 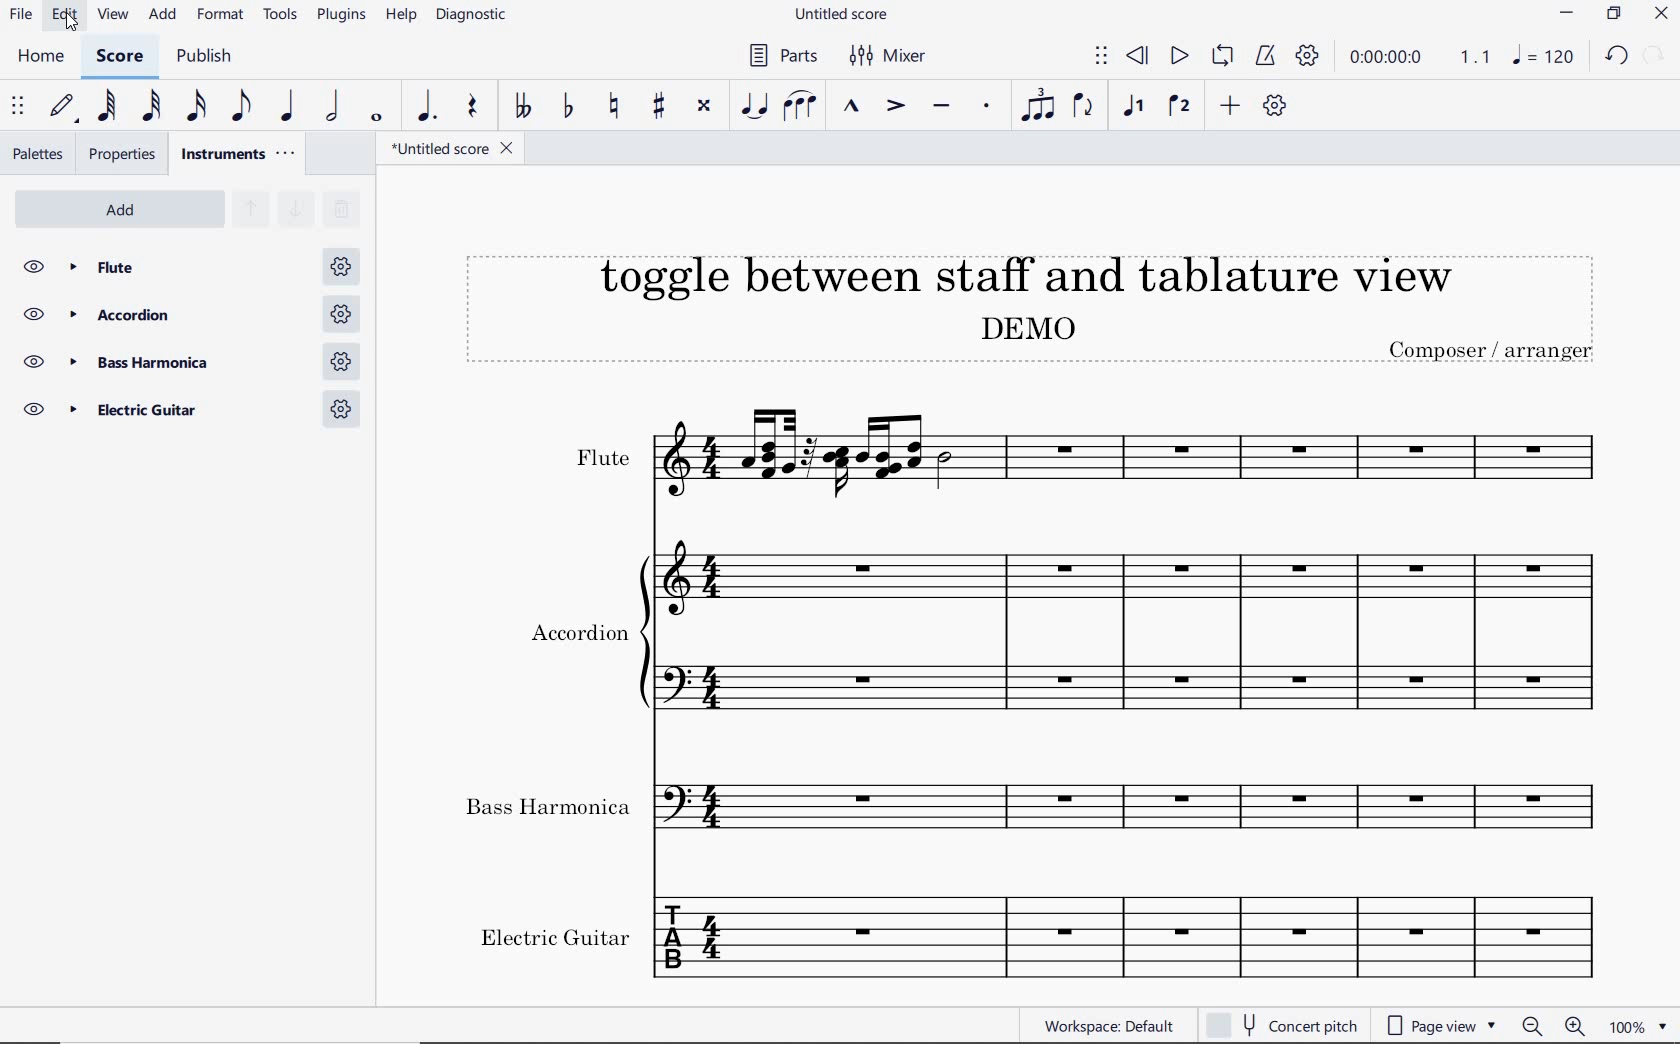 What do you see at coordinates (246, 211) in the screenshot?
I see `MOVE SELECTED STAVES UP` at bounding box center [246, 211].